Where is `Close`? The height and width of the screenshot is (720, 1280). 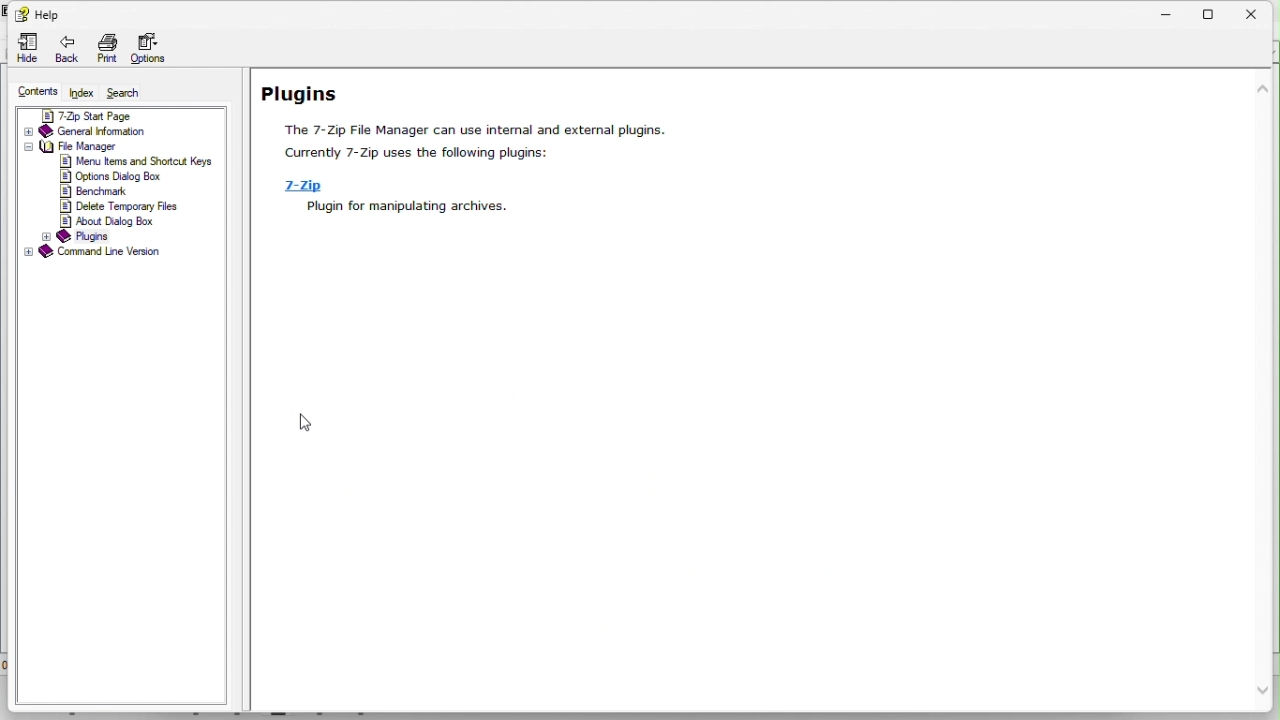
Close is located at coordinates (1259, 12).